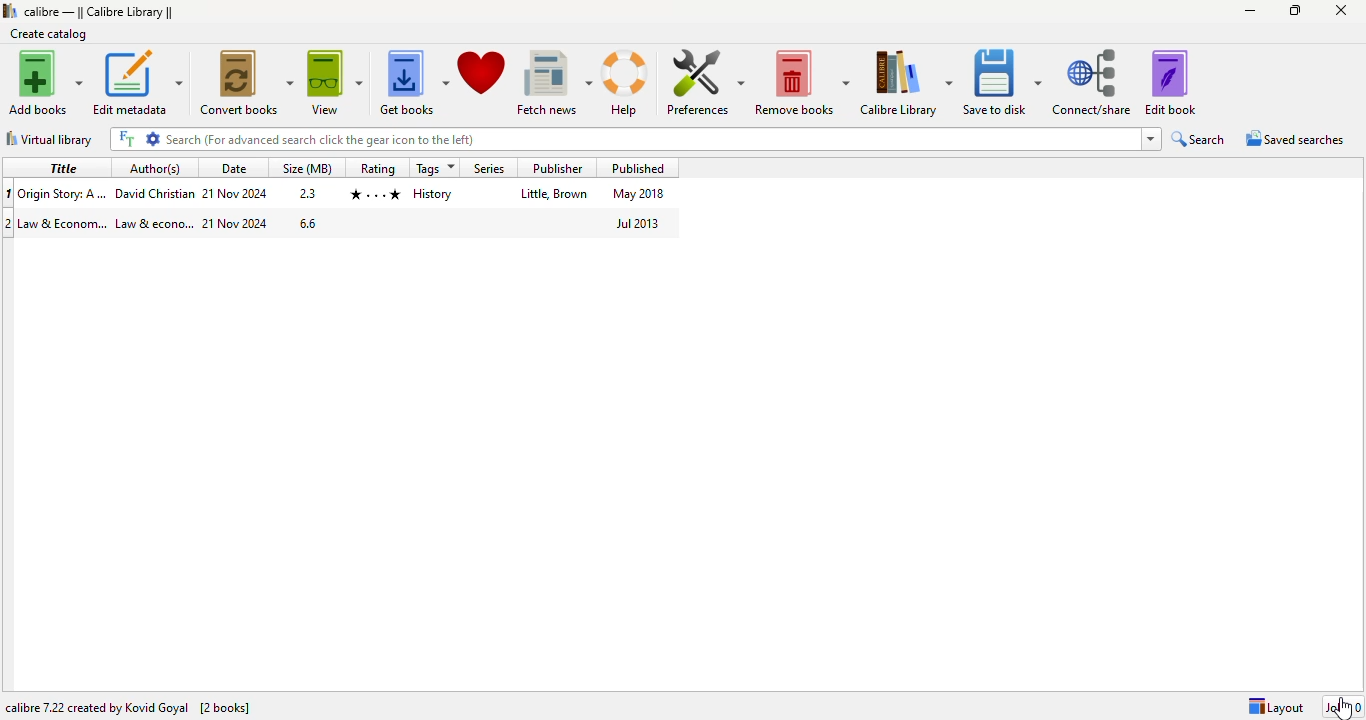 The image size is (1366, 720). What do you see at coordinates (412, 82) in the screenshot?
I see `get books` at bounding box center [412, 82].